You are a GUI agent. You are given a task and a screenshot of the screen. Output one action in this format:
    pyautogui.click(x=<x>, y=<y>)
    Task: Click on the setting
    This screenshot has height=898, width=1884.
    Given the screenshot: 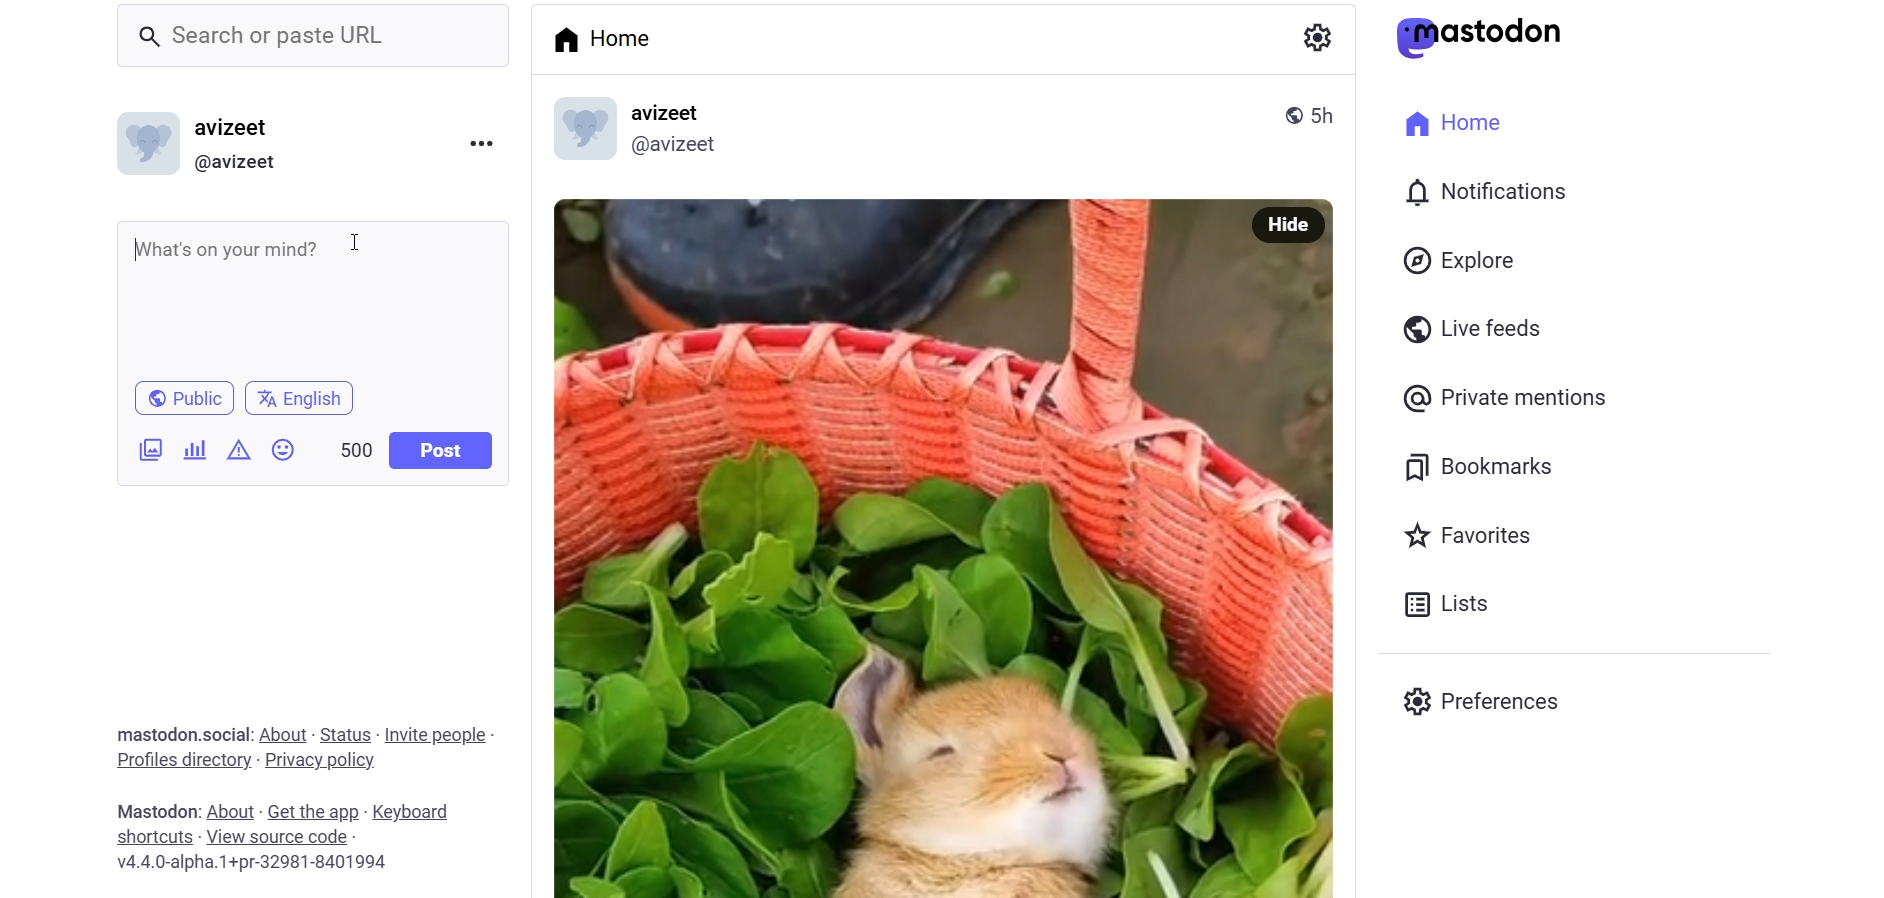 What is the action you would take?
    pyautogui.click(x=1313, y=33)
    